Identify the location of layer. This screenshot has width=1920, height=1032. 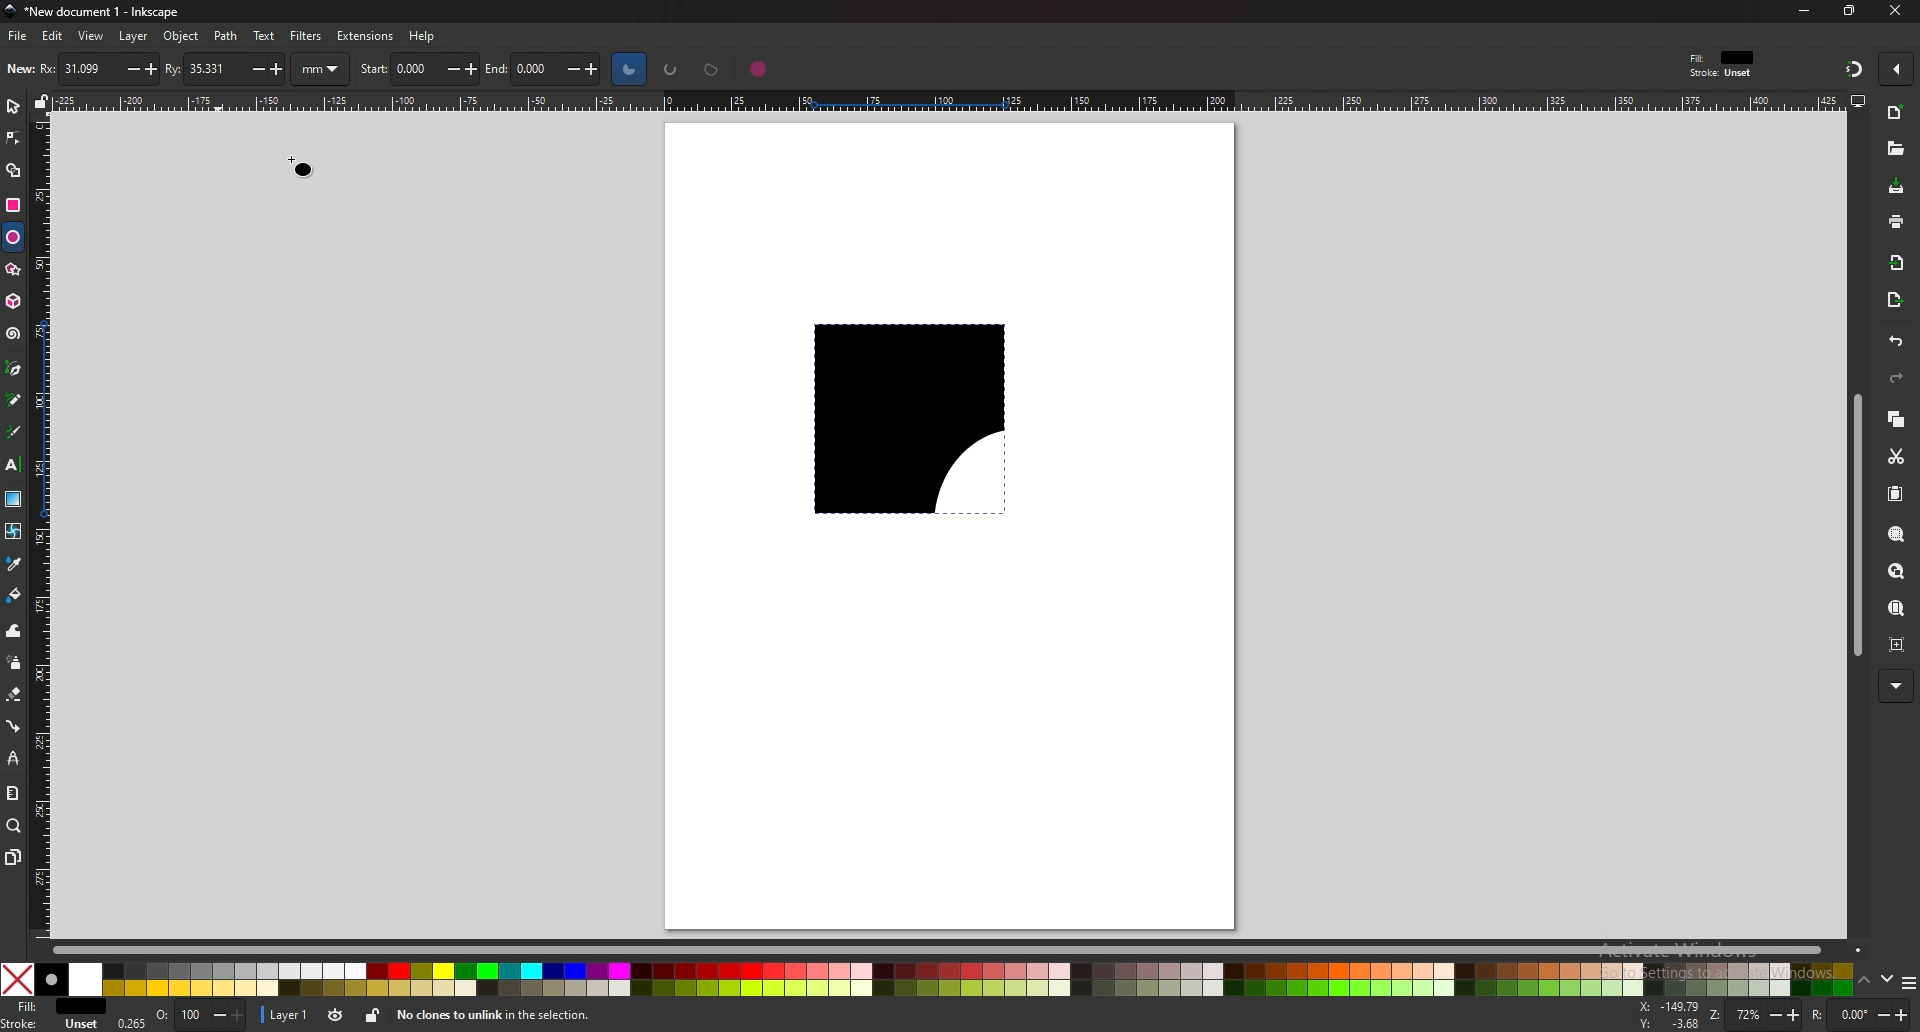
(135, 37).